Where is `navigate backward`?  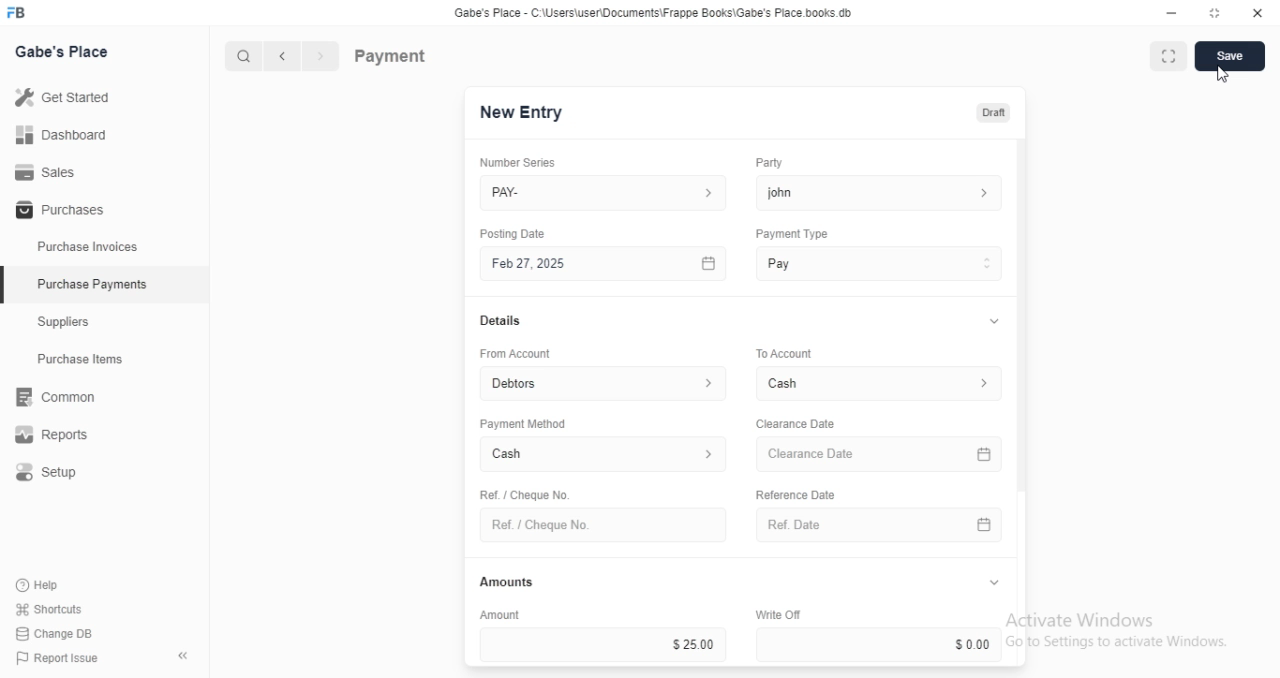 navigate backward is located at coordinates (286, 58).